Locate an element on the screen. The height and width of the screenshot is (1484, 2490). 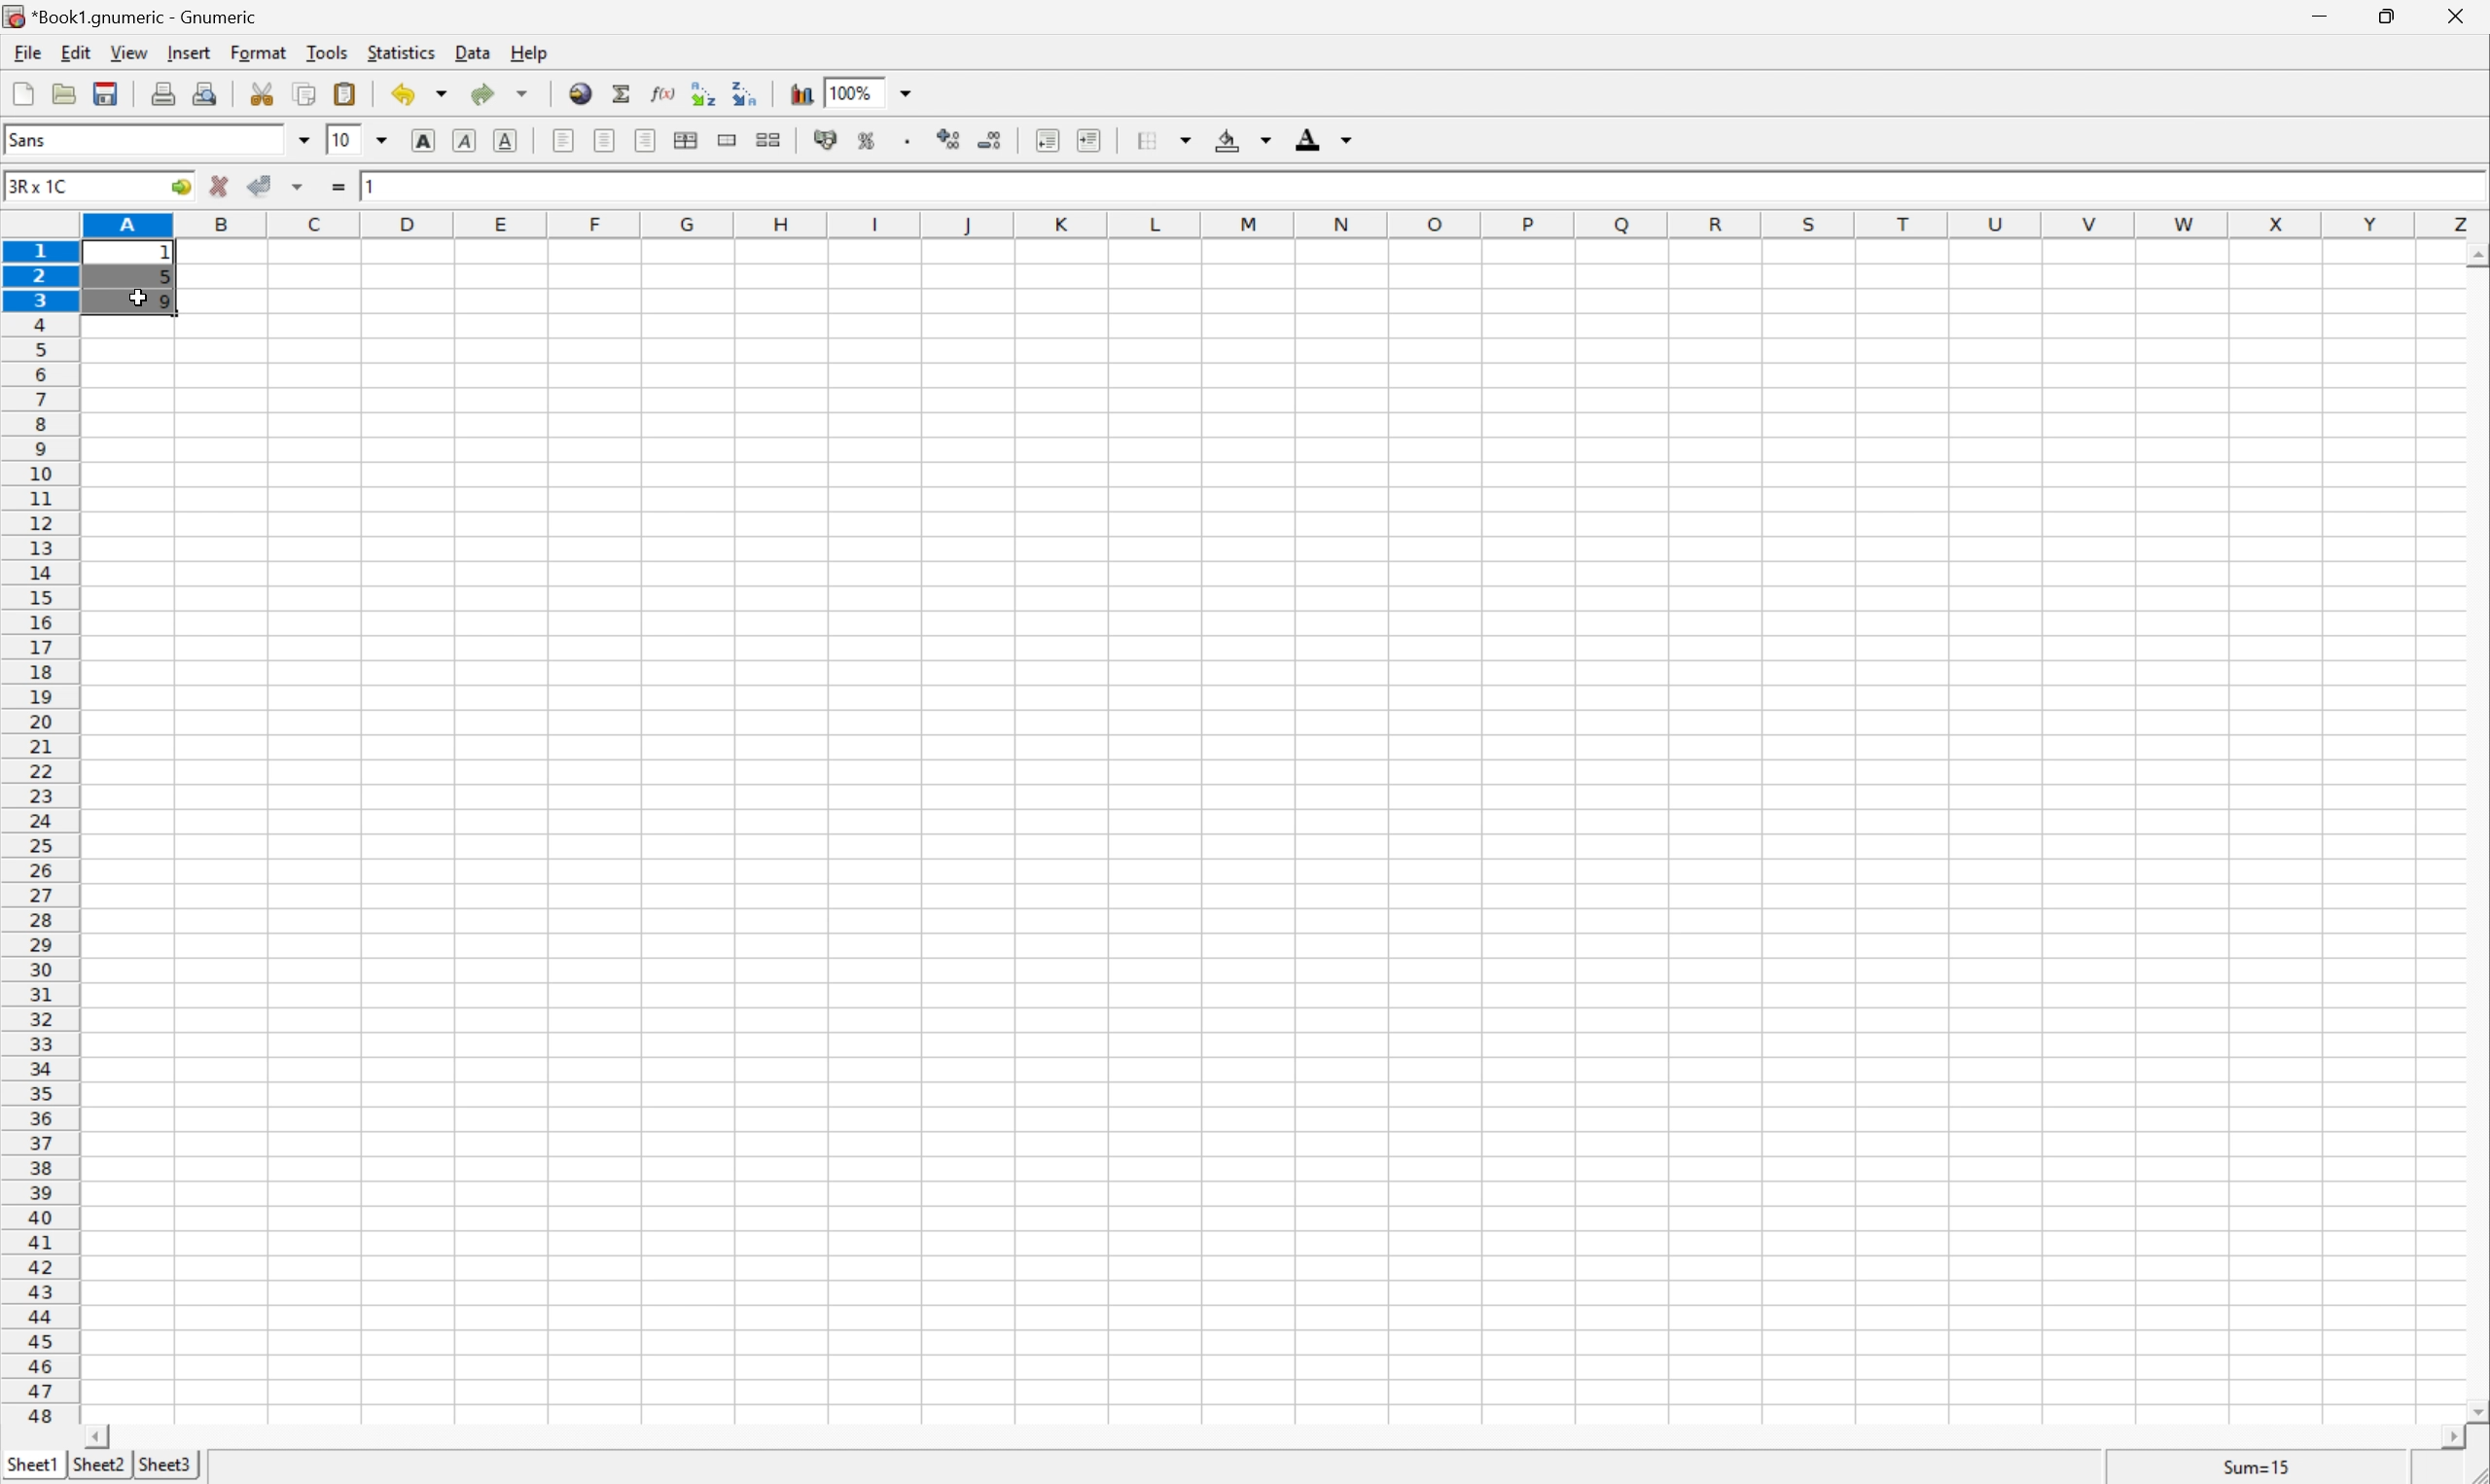
background is located at coordinates (1244, 138).